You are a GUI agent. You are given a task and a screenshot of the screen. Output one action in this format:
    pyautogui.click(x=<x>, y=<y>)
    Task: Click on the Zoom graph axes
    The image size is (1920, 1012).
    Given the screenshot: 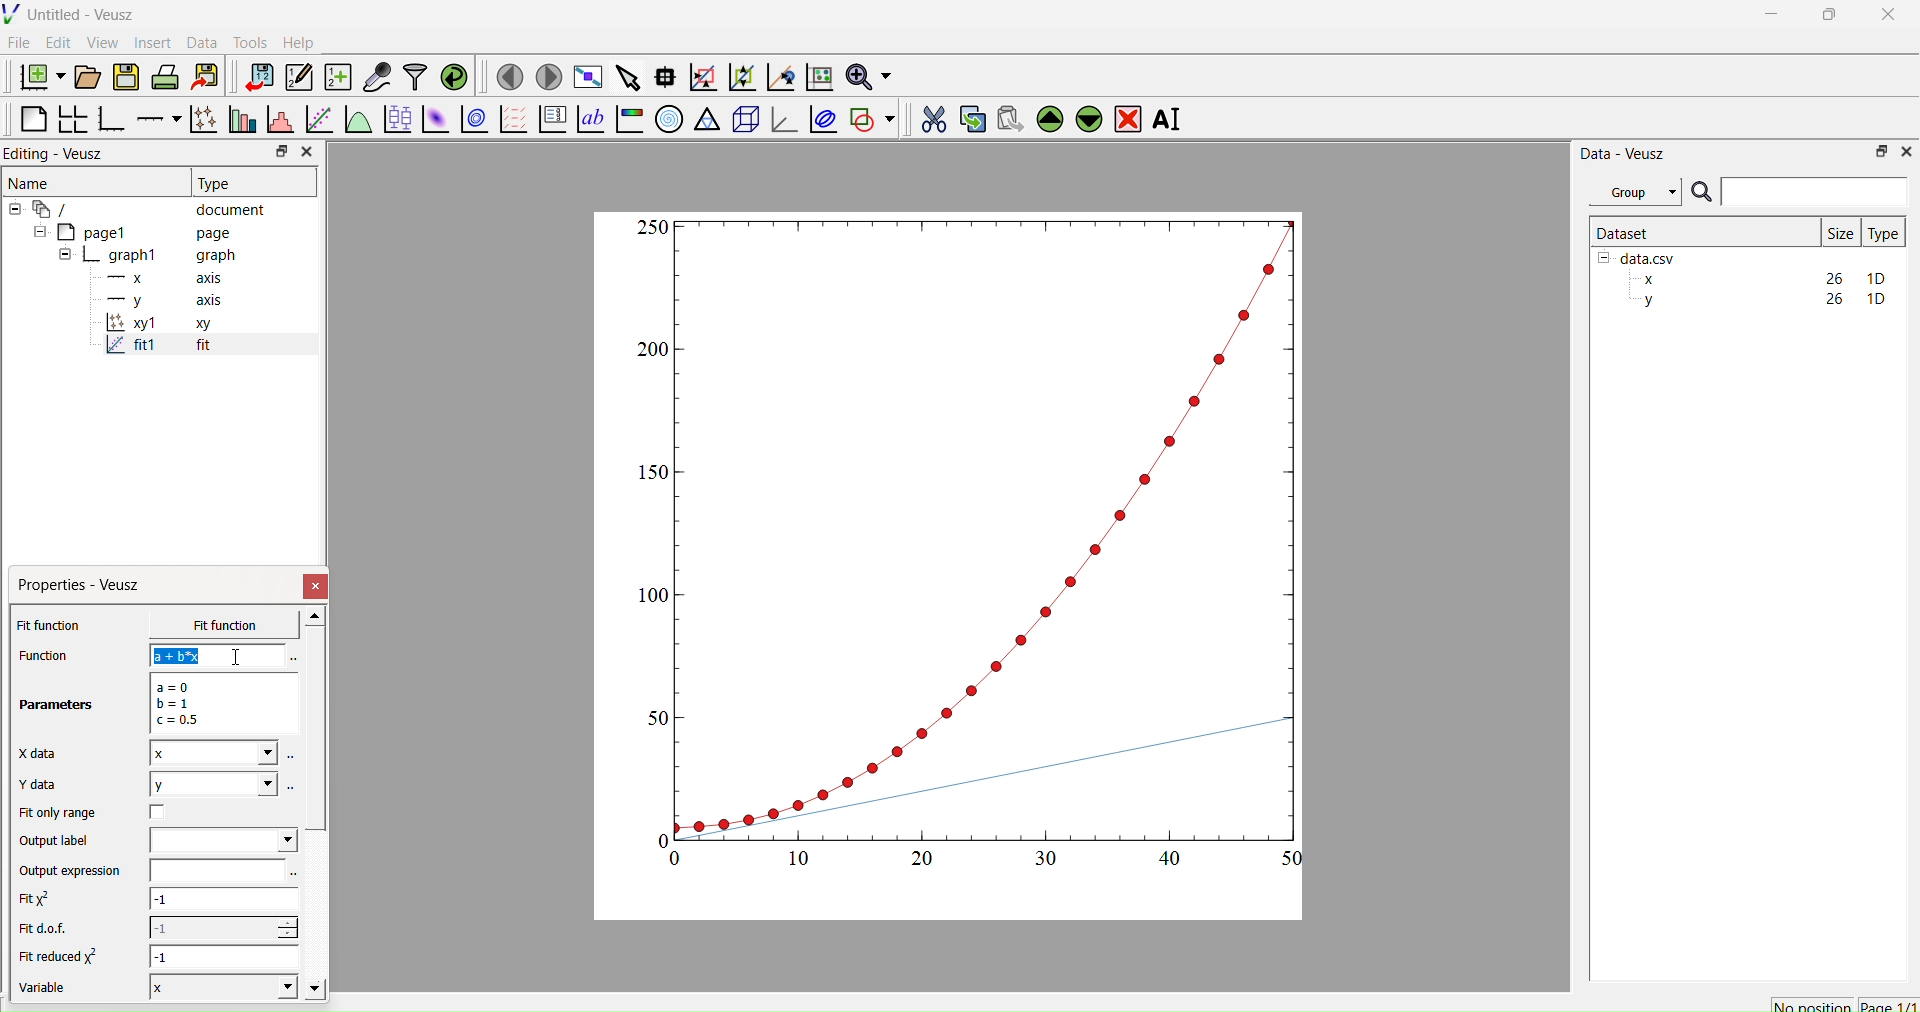 What is the action you would take?
    pyautogui.click(x=702, y=77)
    